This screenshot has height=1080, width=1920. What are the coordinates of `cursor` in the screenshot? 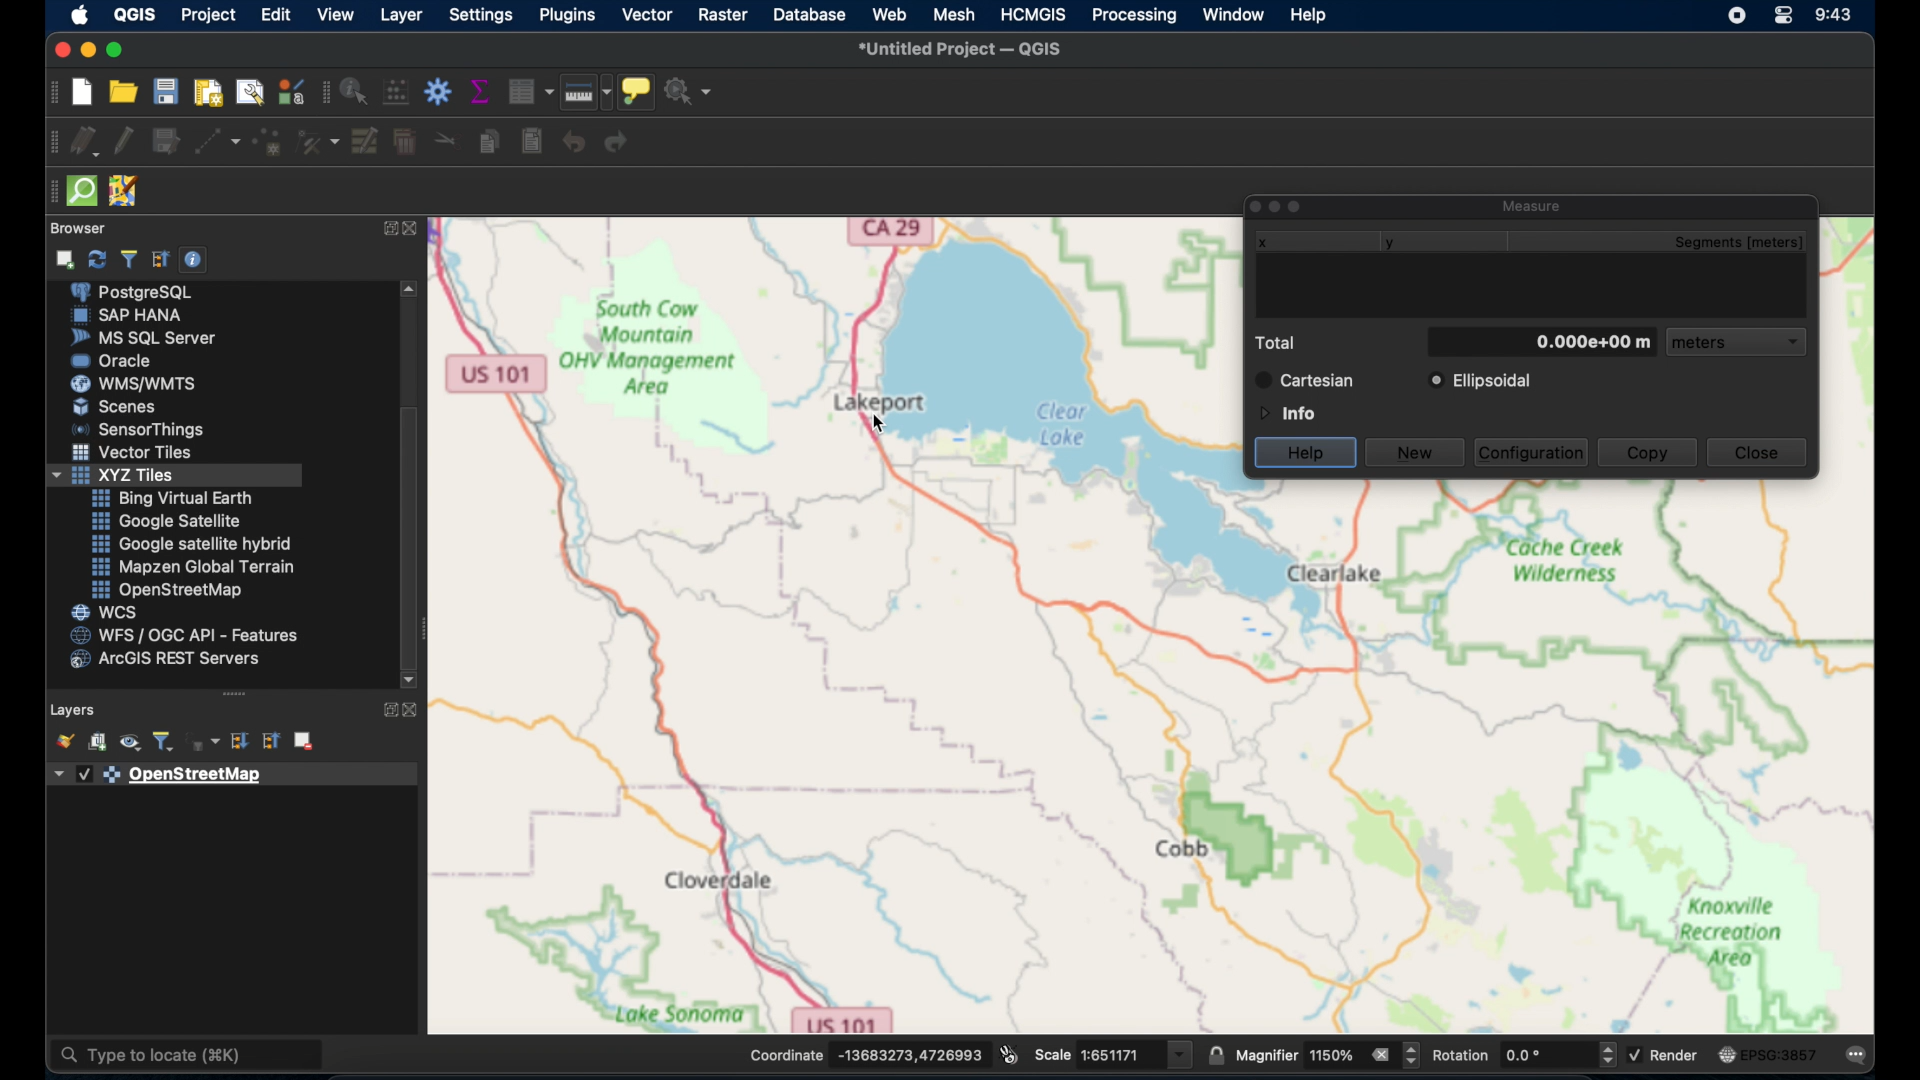 It's located at (878, 424).